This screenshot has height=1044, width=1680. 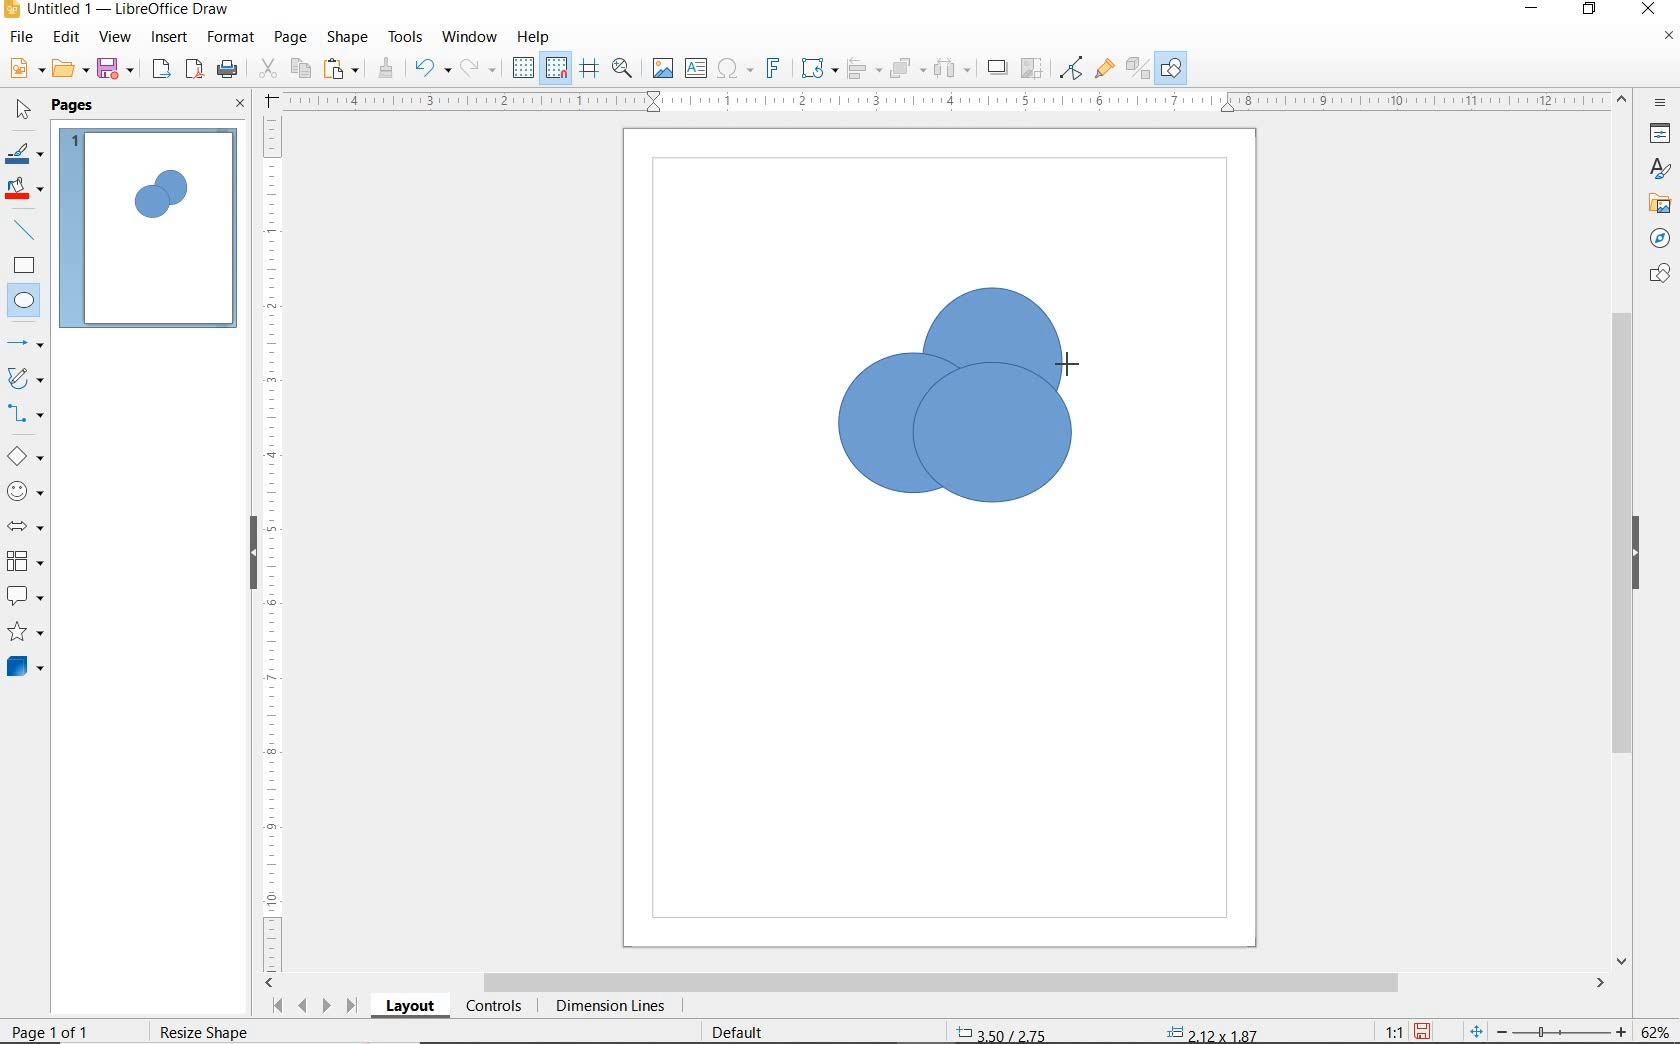 I want to click on NEW, so click(x=24, y=69).